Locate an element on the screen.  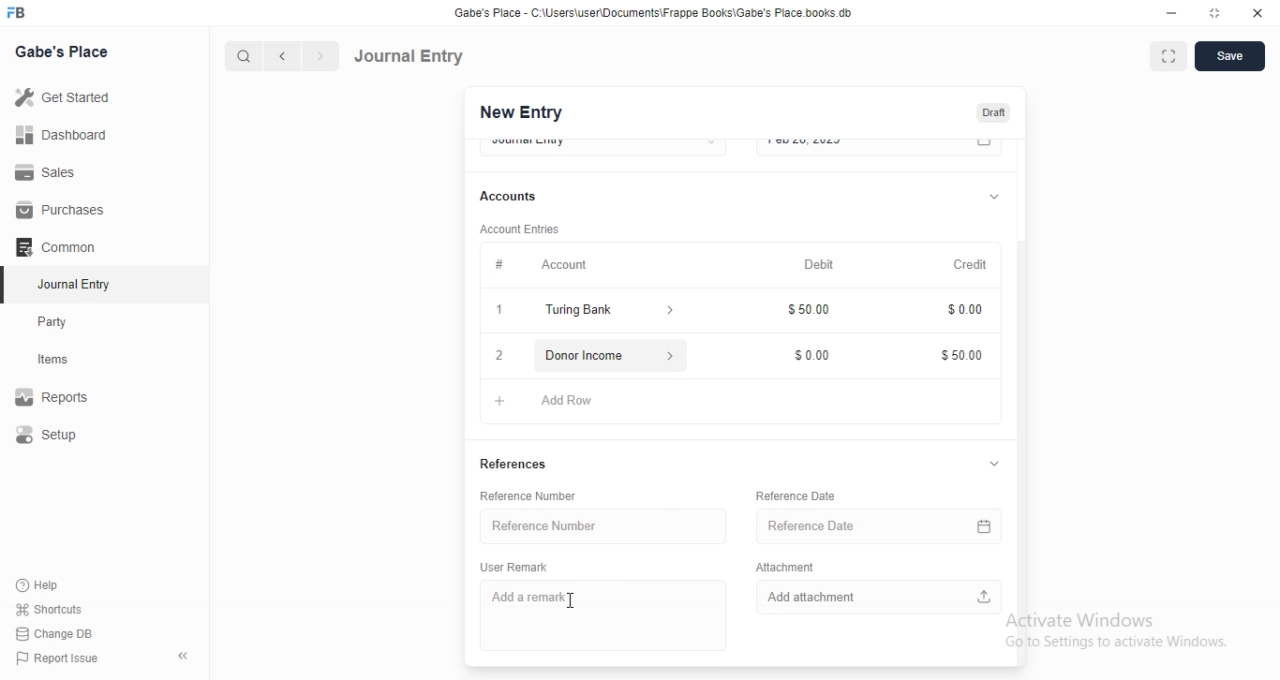
Reference Date is located at coordinates (796, 495).